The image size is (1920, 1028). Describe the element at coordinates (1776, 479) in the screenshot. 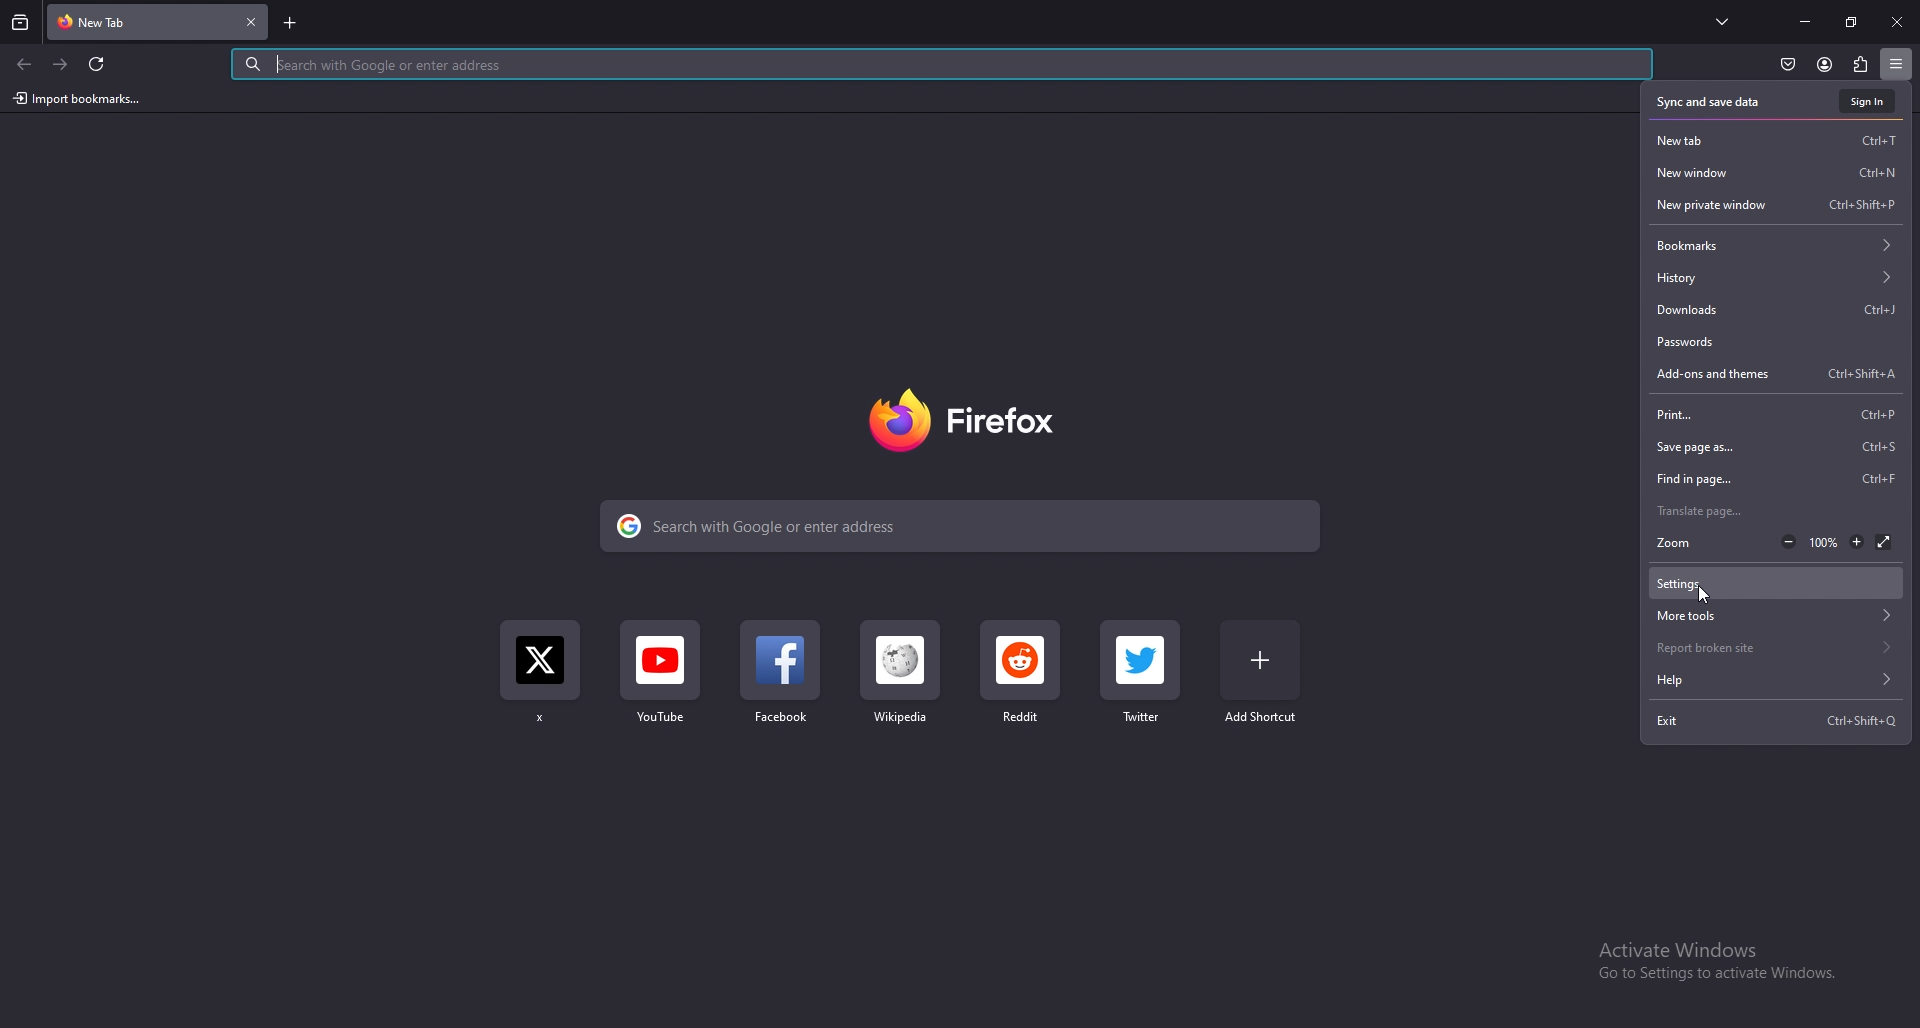

I see `find in page` at that location.